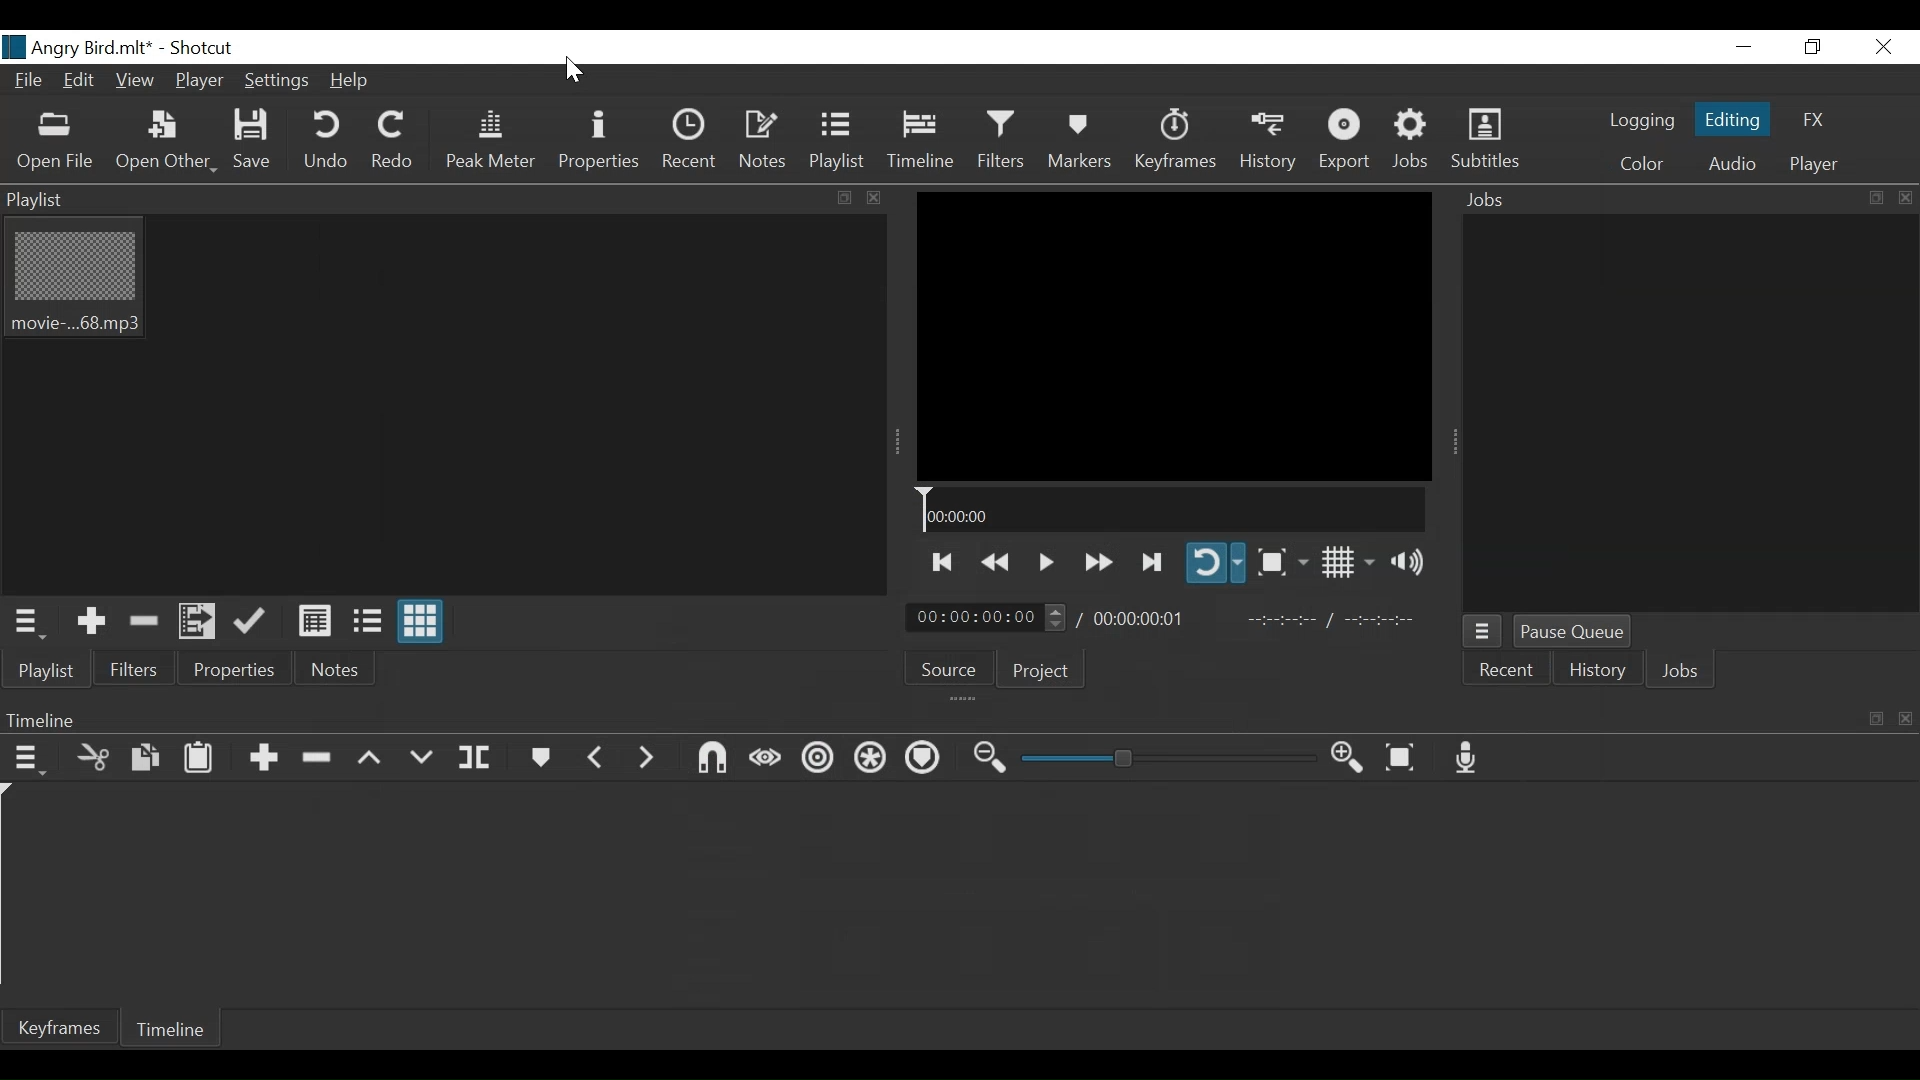 This screenshot has height=1080, width=1920. Describe the element at coordinates (597, 756) in the screenshot. I see `Previous marker` at that location.